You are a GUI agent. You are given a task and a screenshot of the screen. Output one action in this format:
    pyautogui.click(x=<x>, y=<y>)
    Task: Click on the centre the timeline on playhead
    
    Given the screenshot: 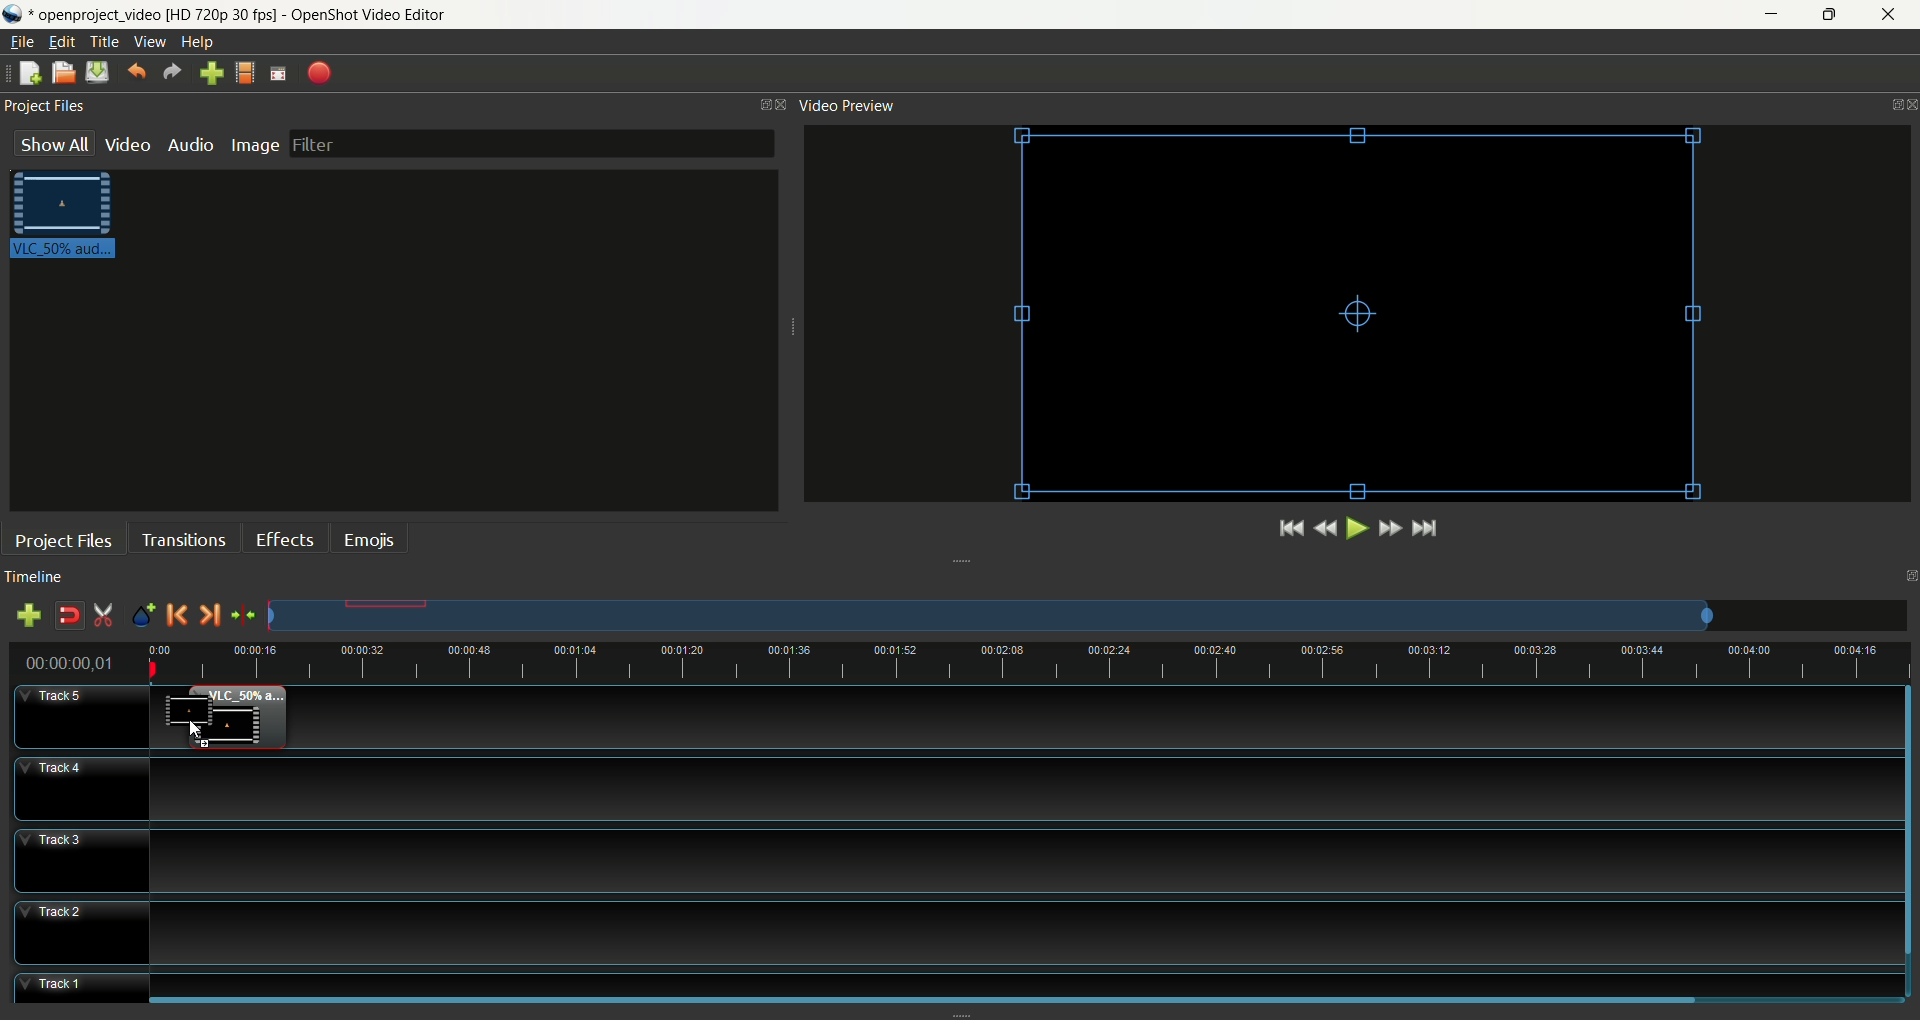 What is the action you would take?
    pyautogui.click(x=243, y=616)
    